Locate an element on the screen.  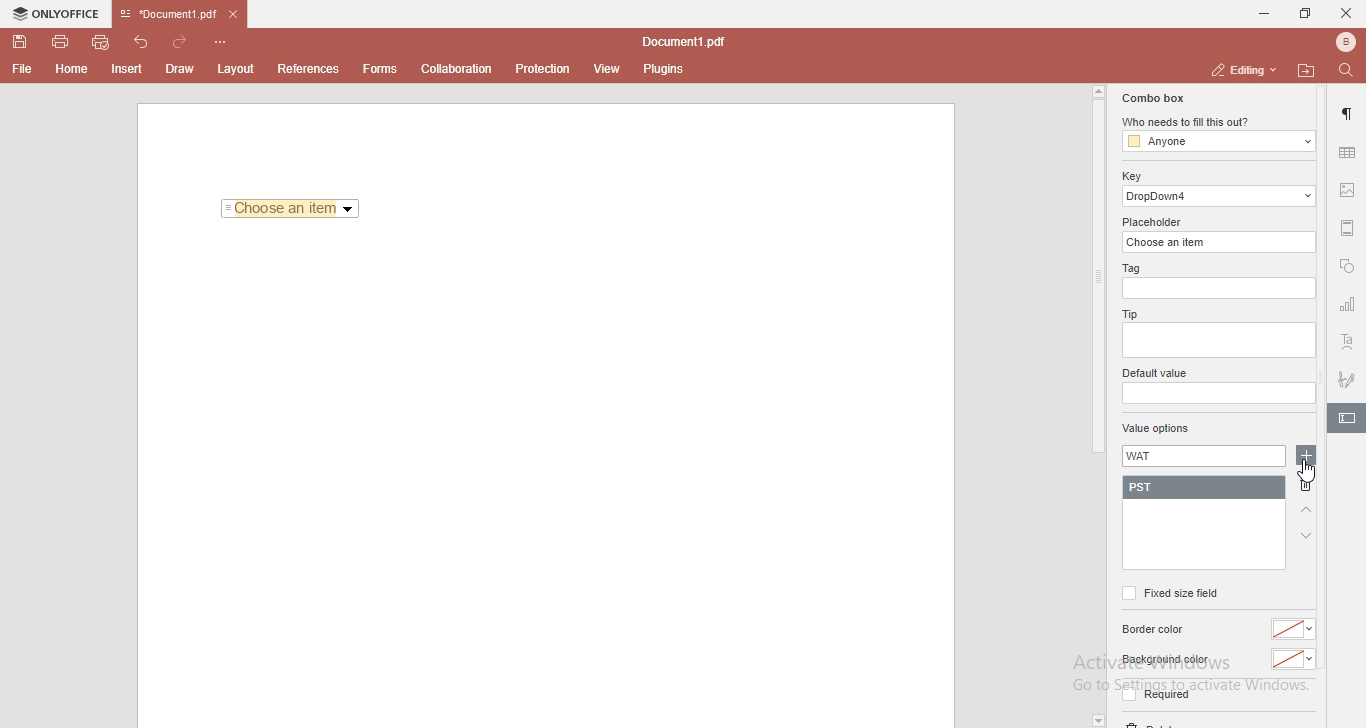
Choose an item is located at coordinates (291, 210).